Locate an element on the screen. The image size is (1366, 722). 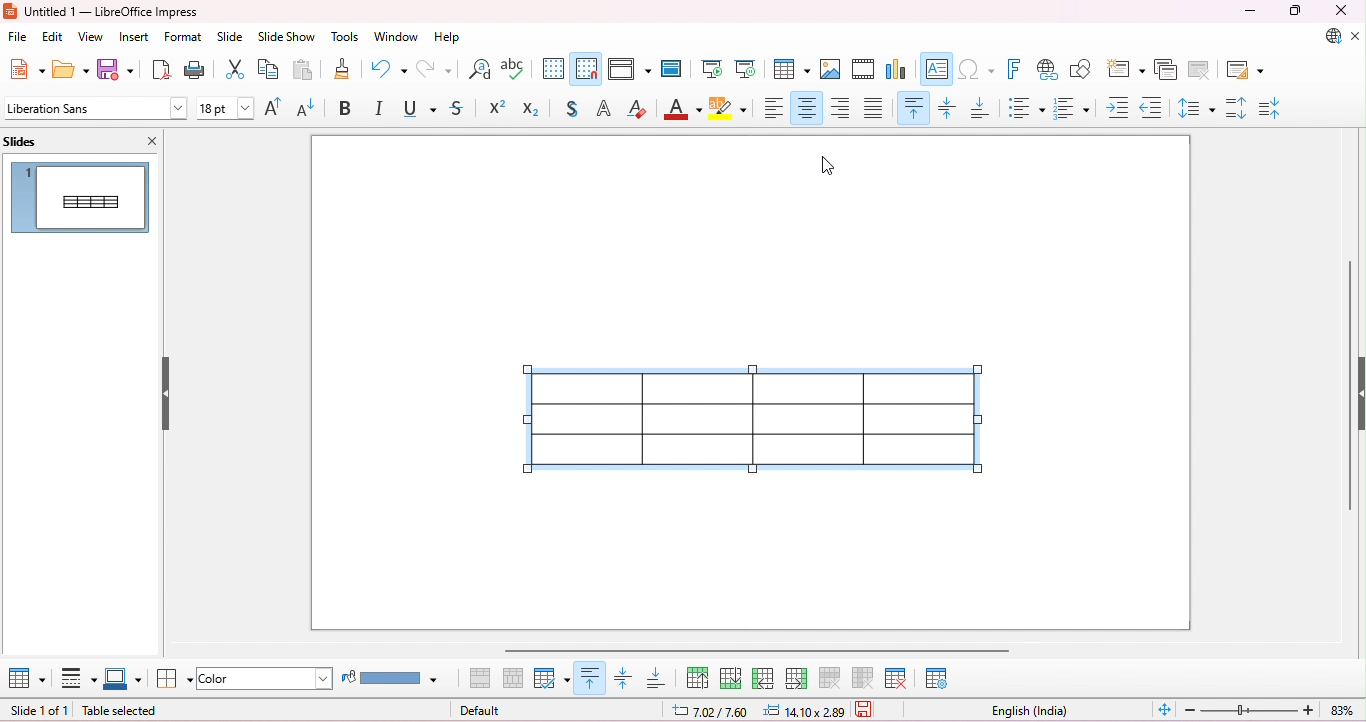
snap to grid is located at coordinates (587, 68).